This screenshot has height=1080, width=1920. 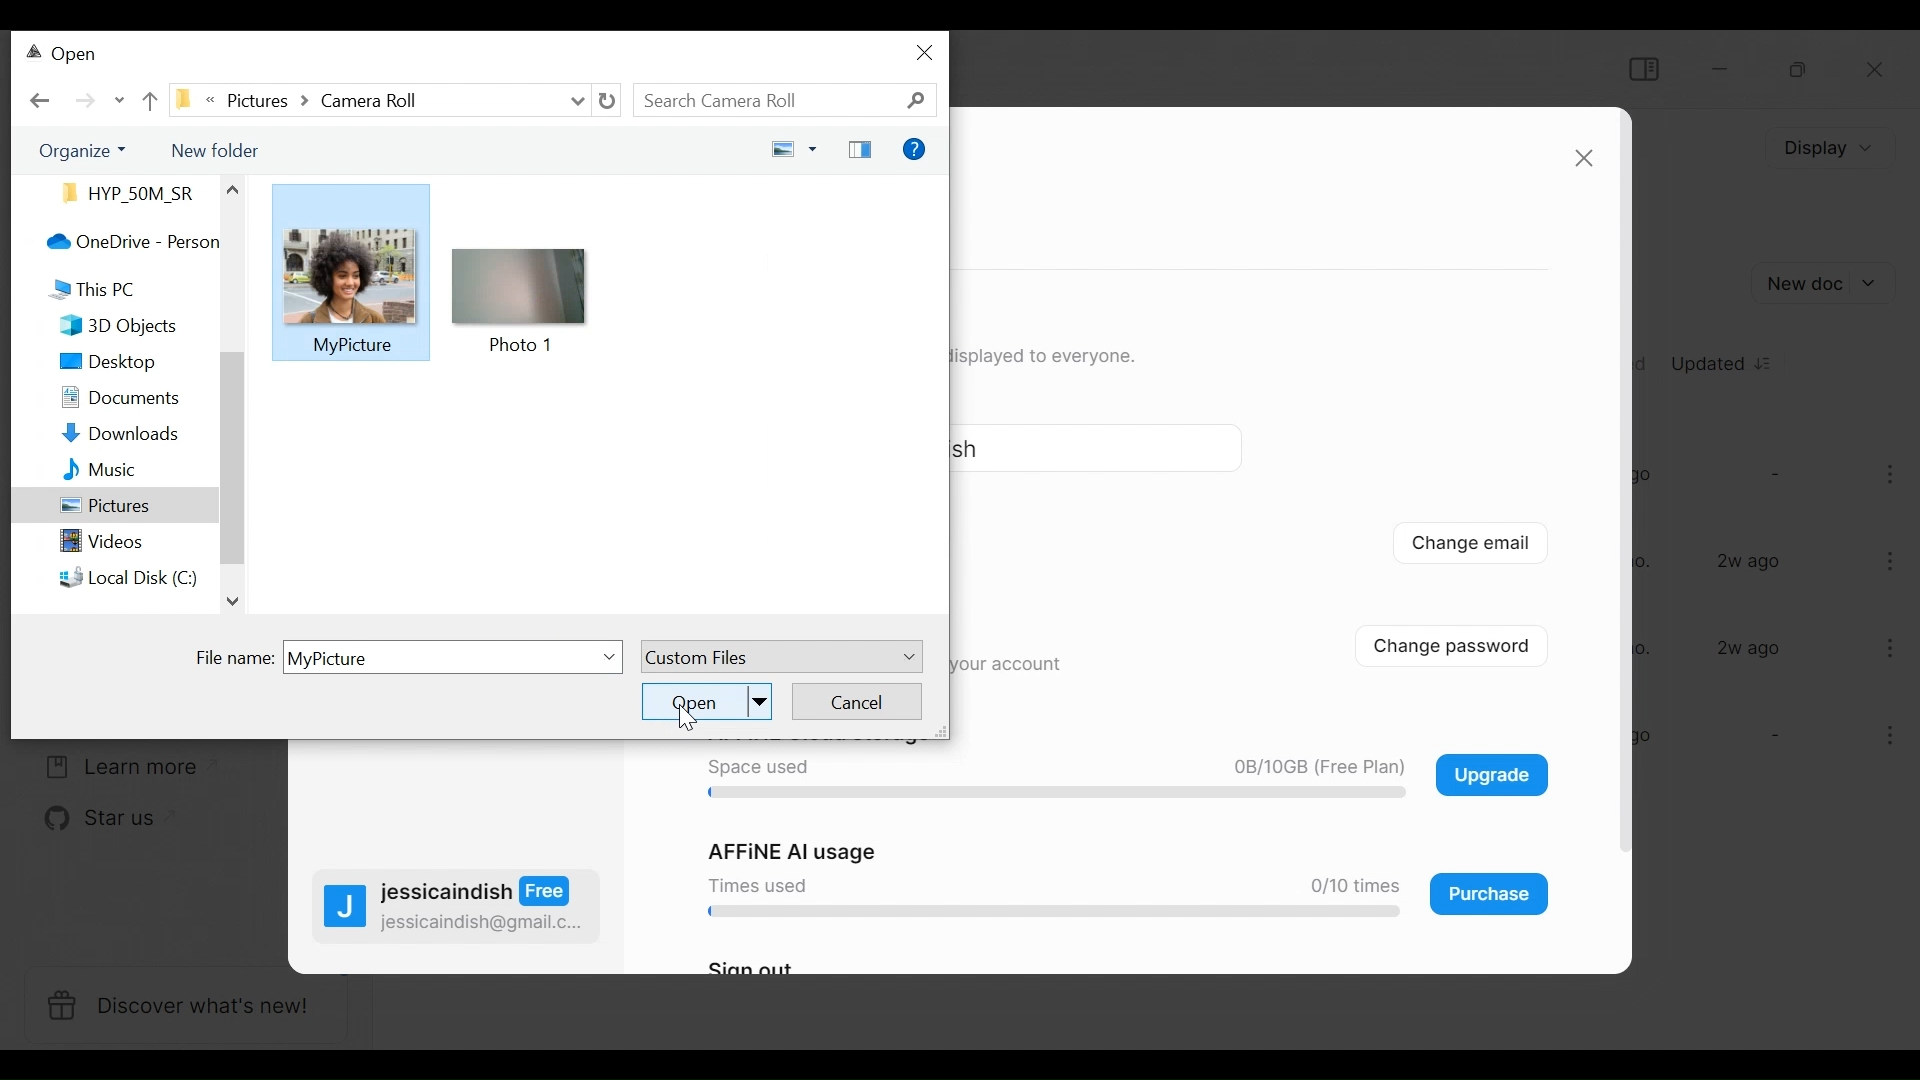 I want to click on , so click(x=230, y=188).